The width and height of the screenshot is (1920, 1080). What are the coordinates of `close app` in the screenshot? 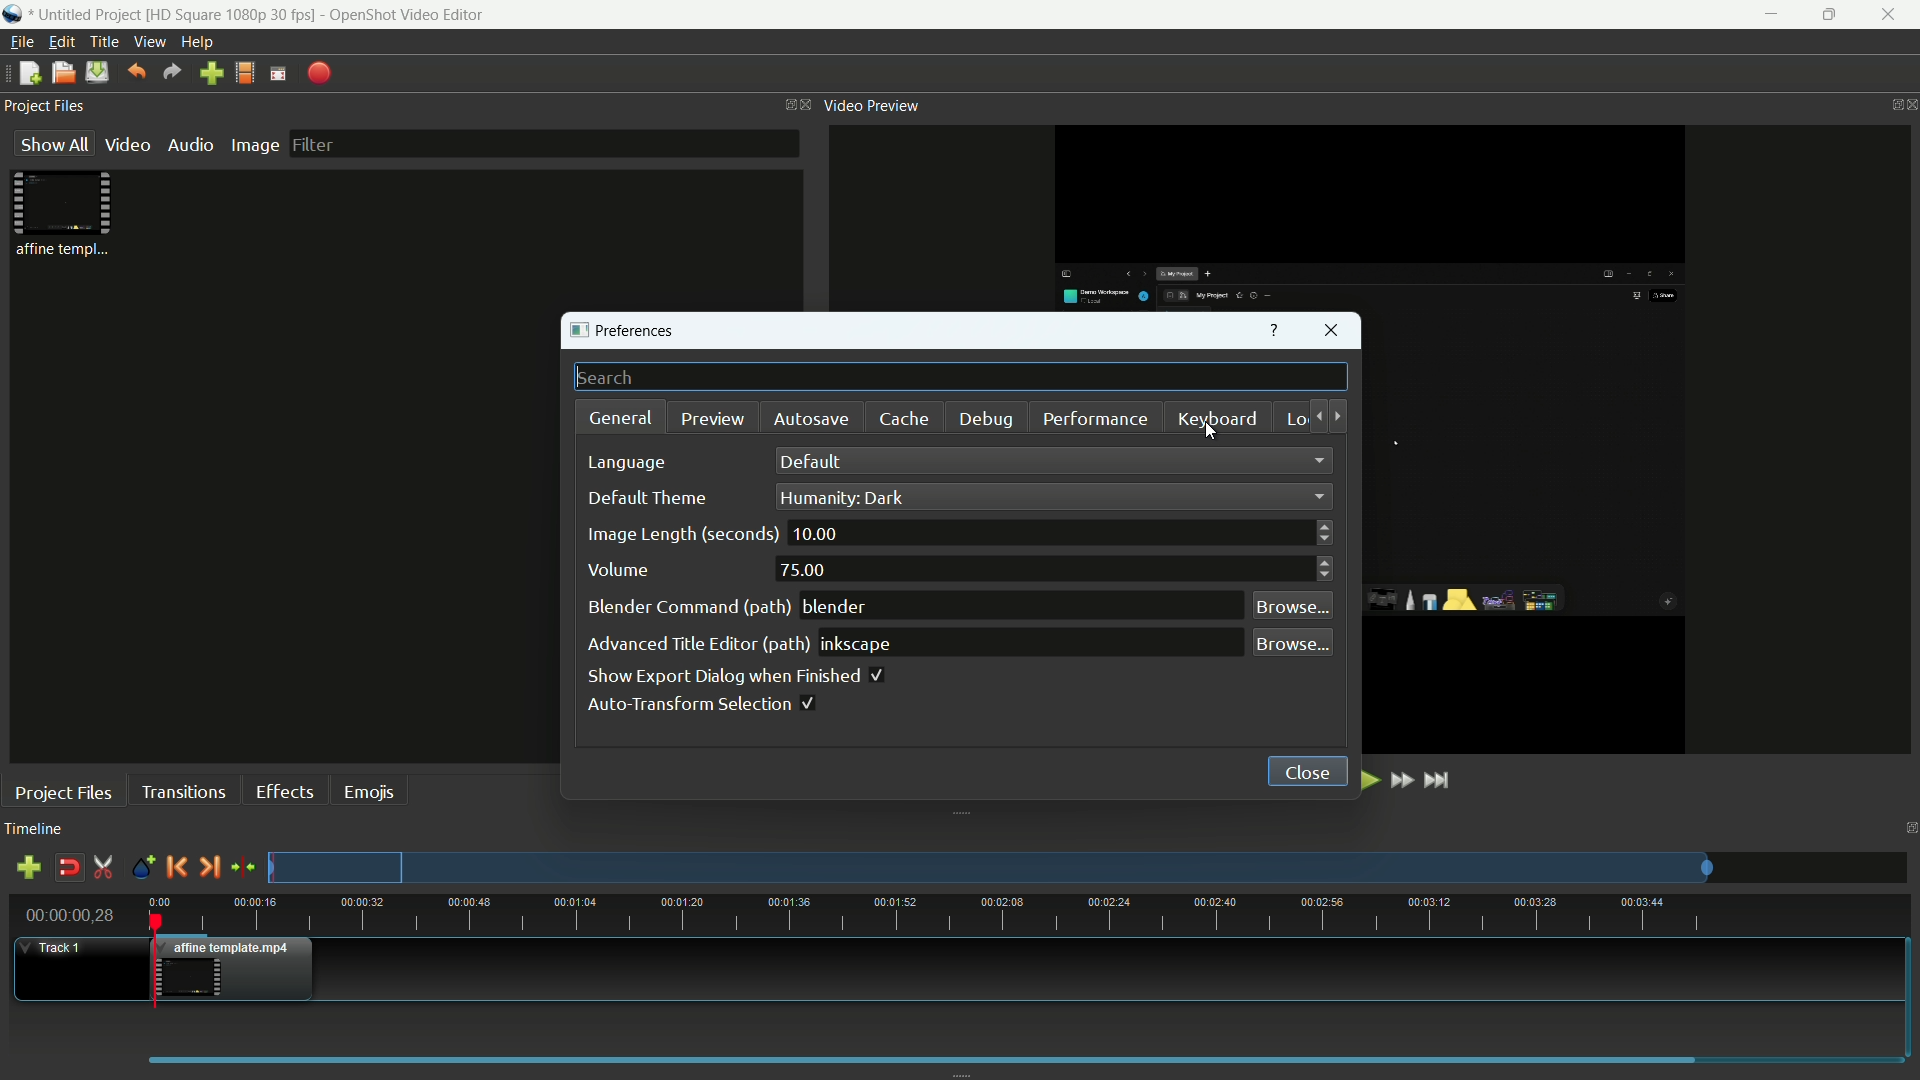 It's located at (1892, 15).